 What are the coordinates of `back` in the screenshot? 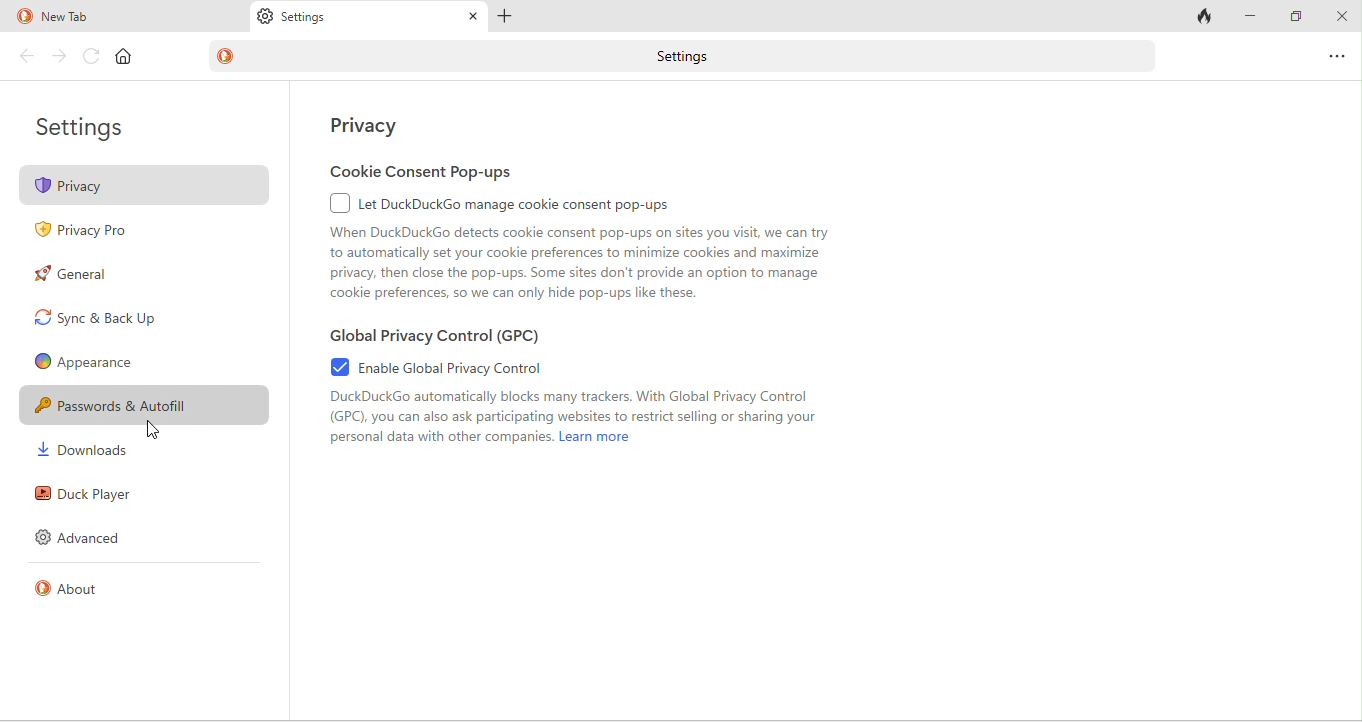 It's located at (26, 56).